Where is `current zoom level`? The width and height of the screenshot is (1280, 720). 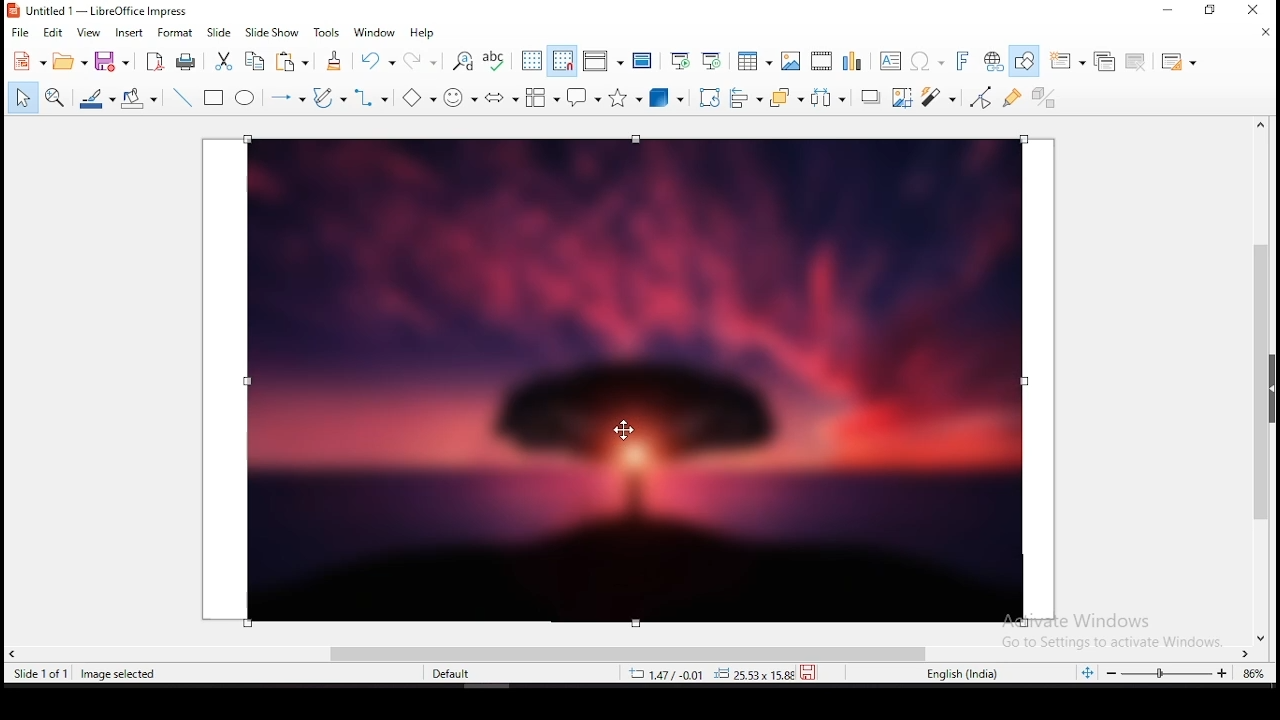
current zoom level is located at coordinates (1251, 676).